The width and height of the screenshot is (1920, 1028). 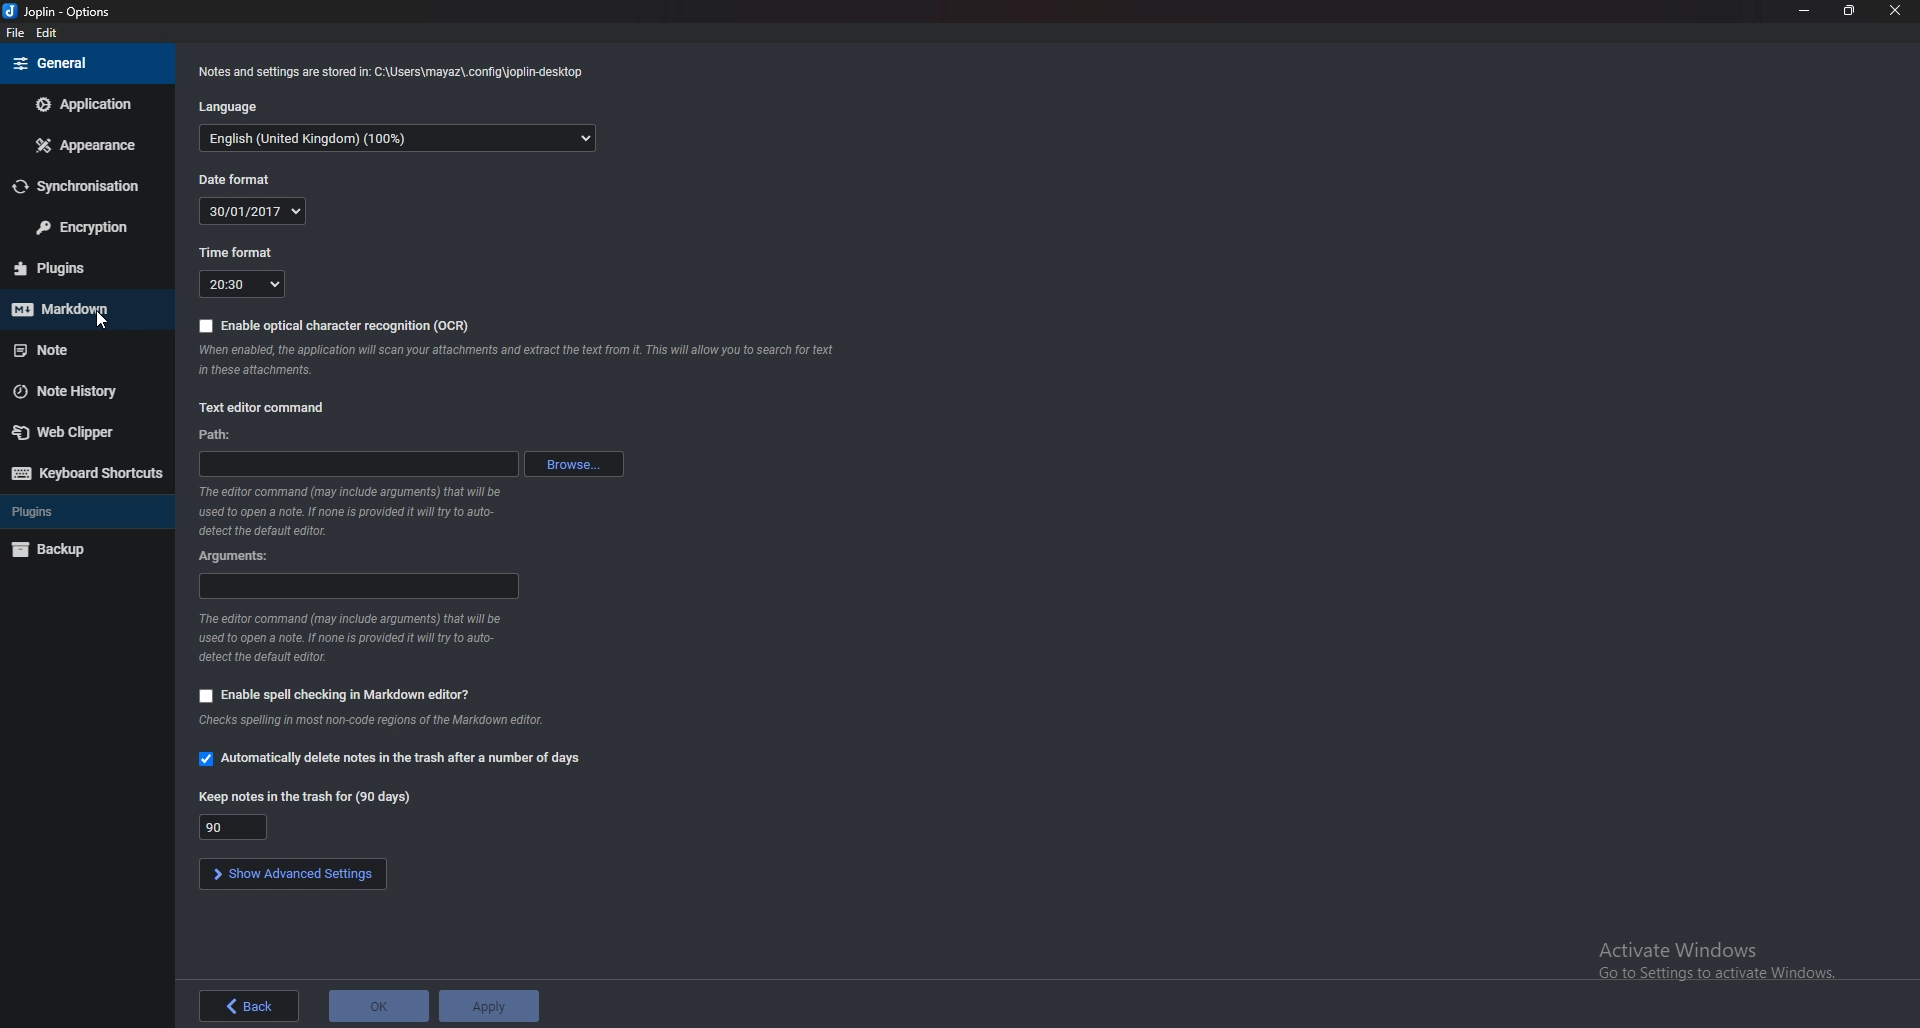 I want to click on editor command info, so click(x=347, y=512).